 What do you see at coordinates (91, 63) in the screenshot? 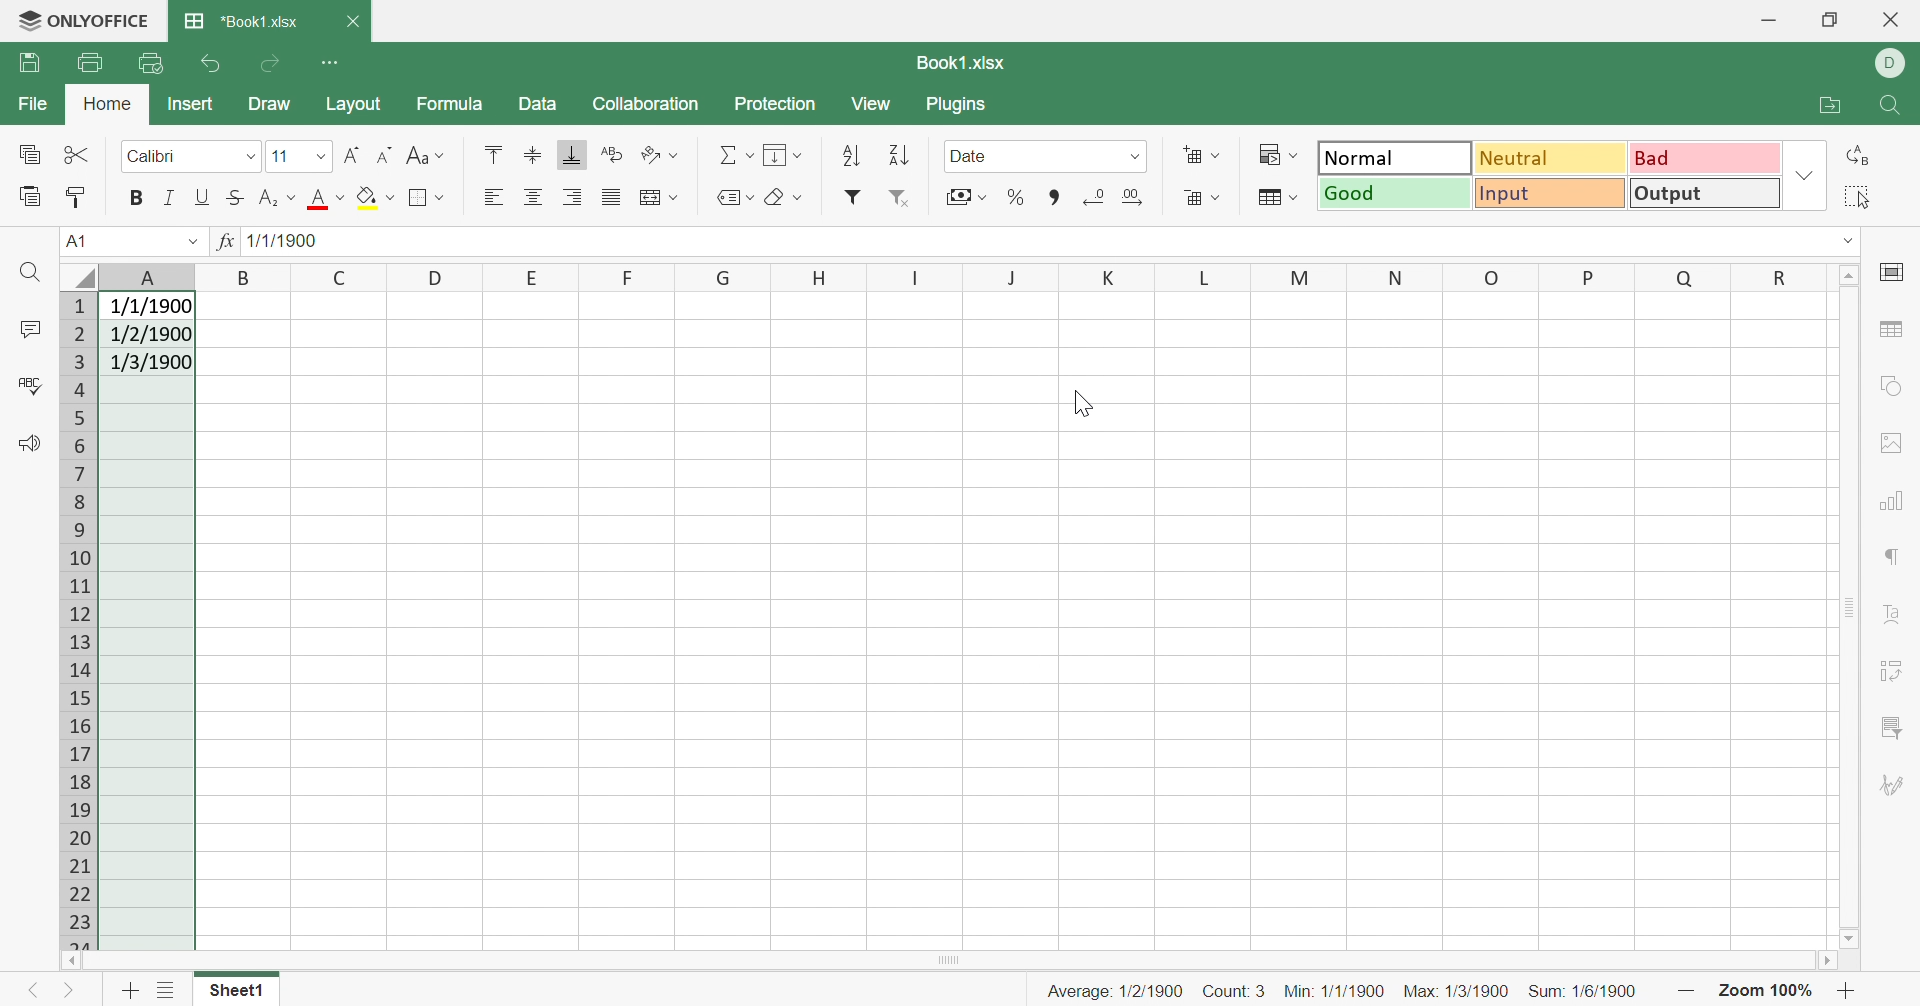
I see `Print file` at bounding box center [91, 63].